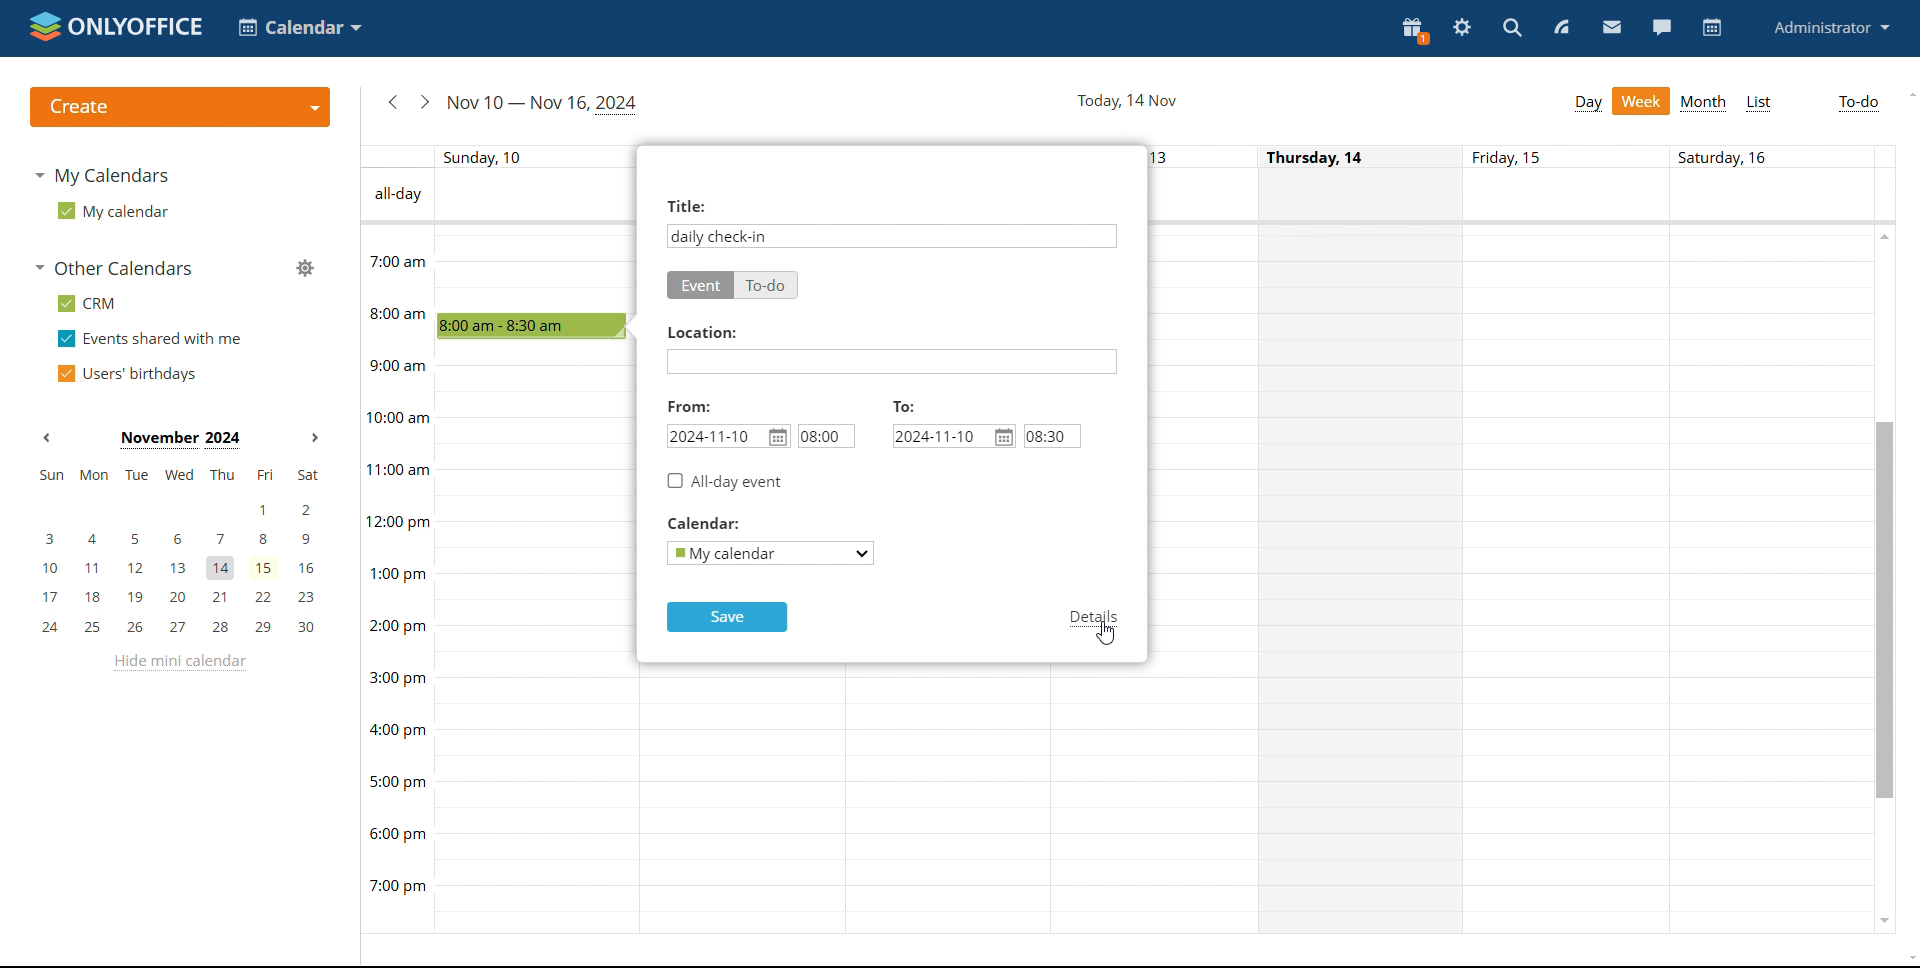 The image size is (1920, 968). What do you see at coordinates (1661, 26) in the screenshot?
I see `chat` at bounding box center [1661, 26].